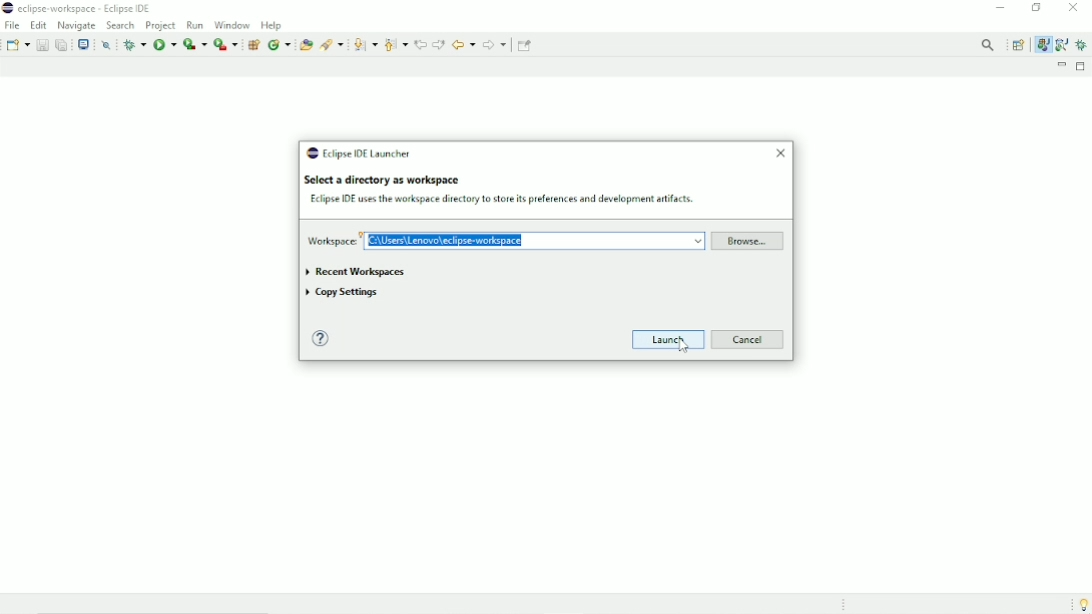 The height and width of the screenshot is (614, 1092). Describe the element at coordinates (39, 25) in the screenshot. I see `Edit` at that location.